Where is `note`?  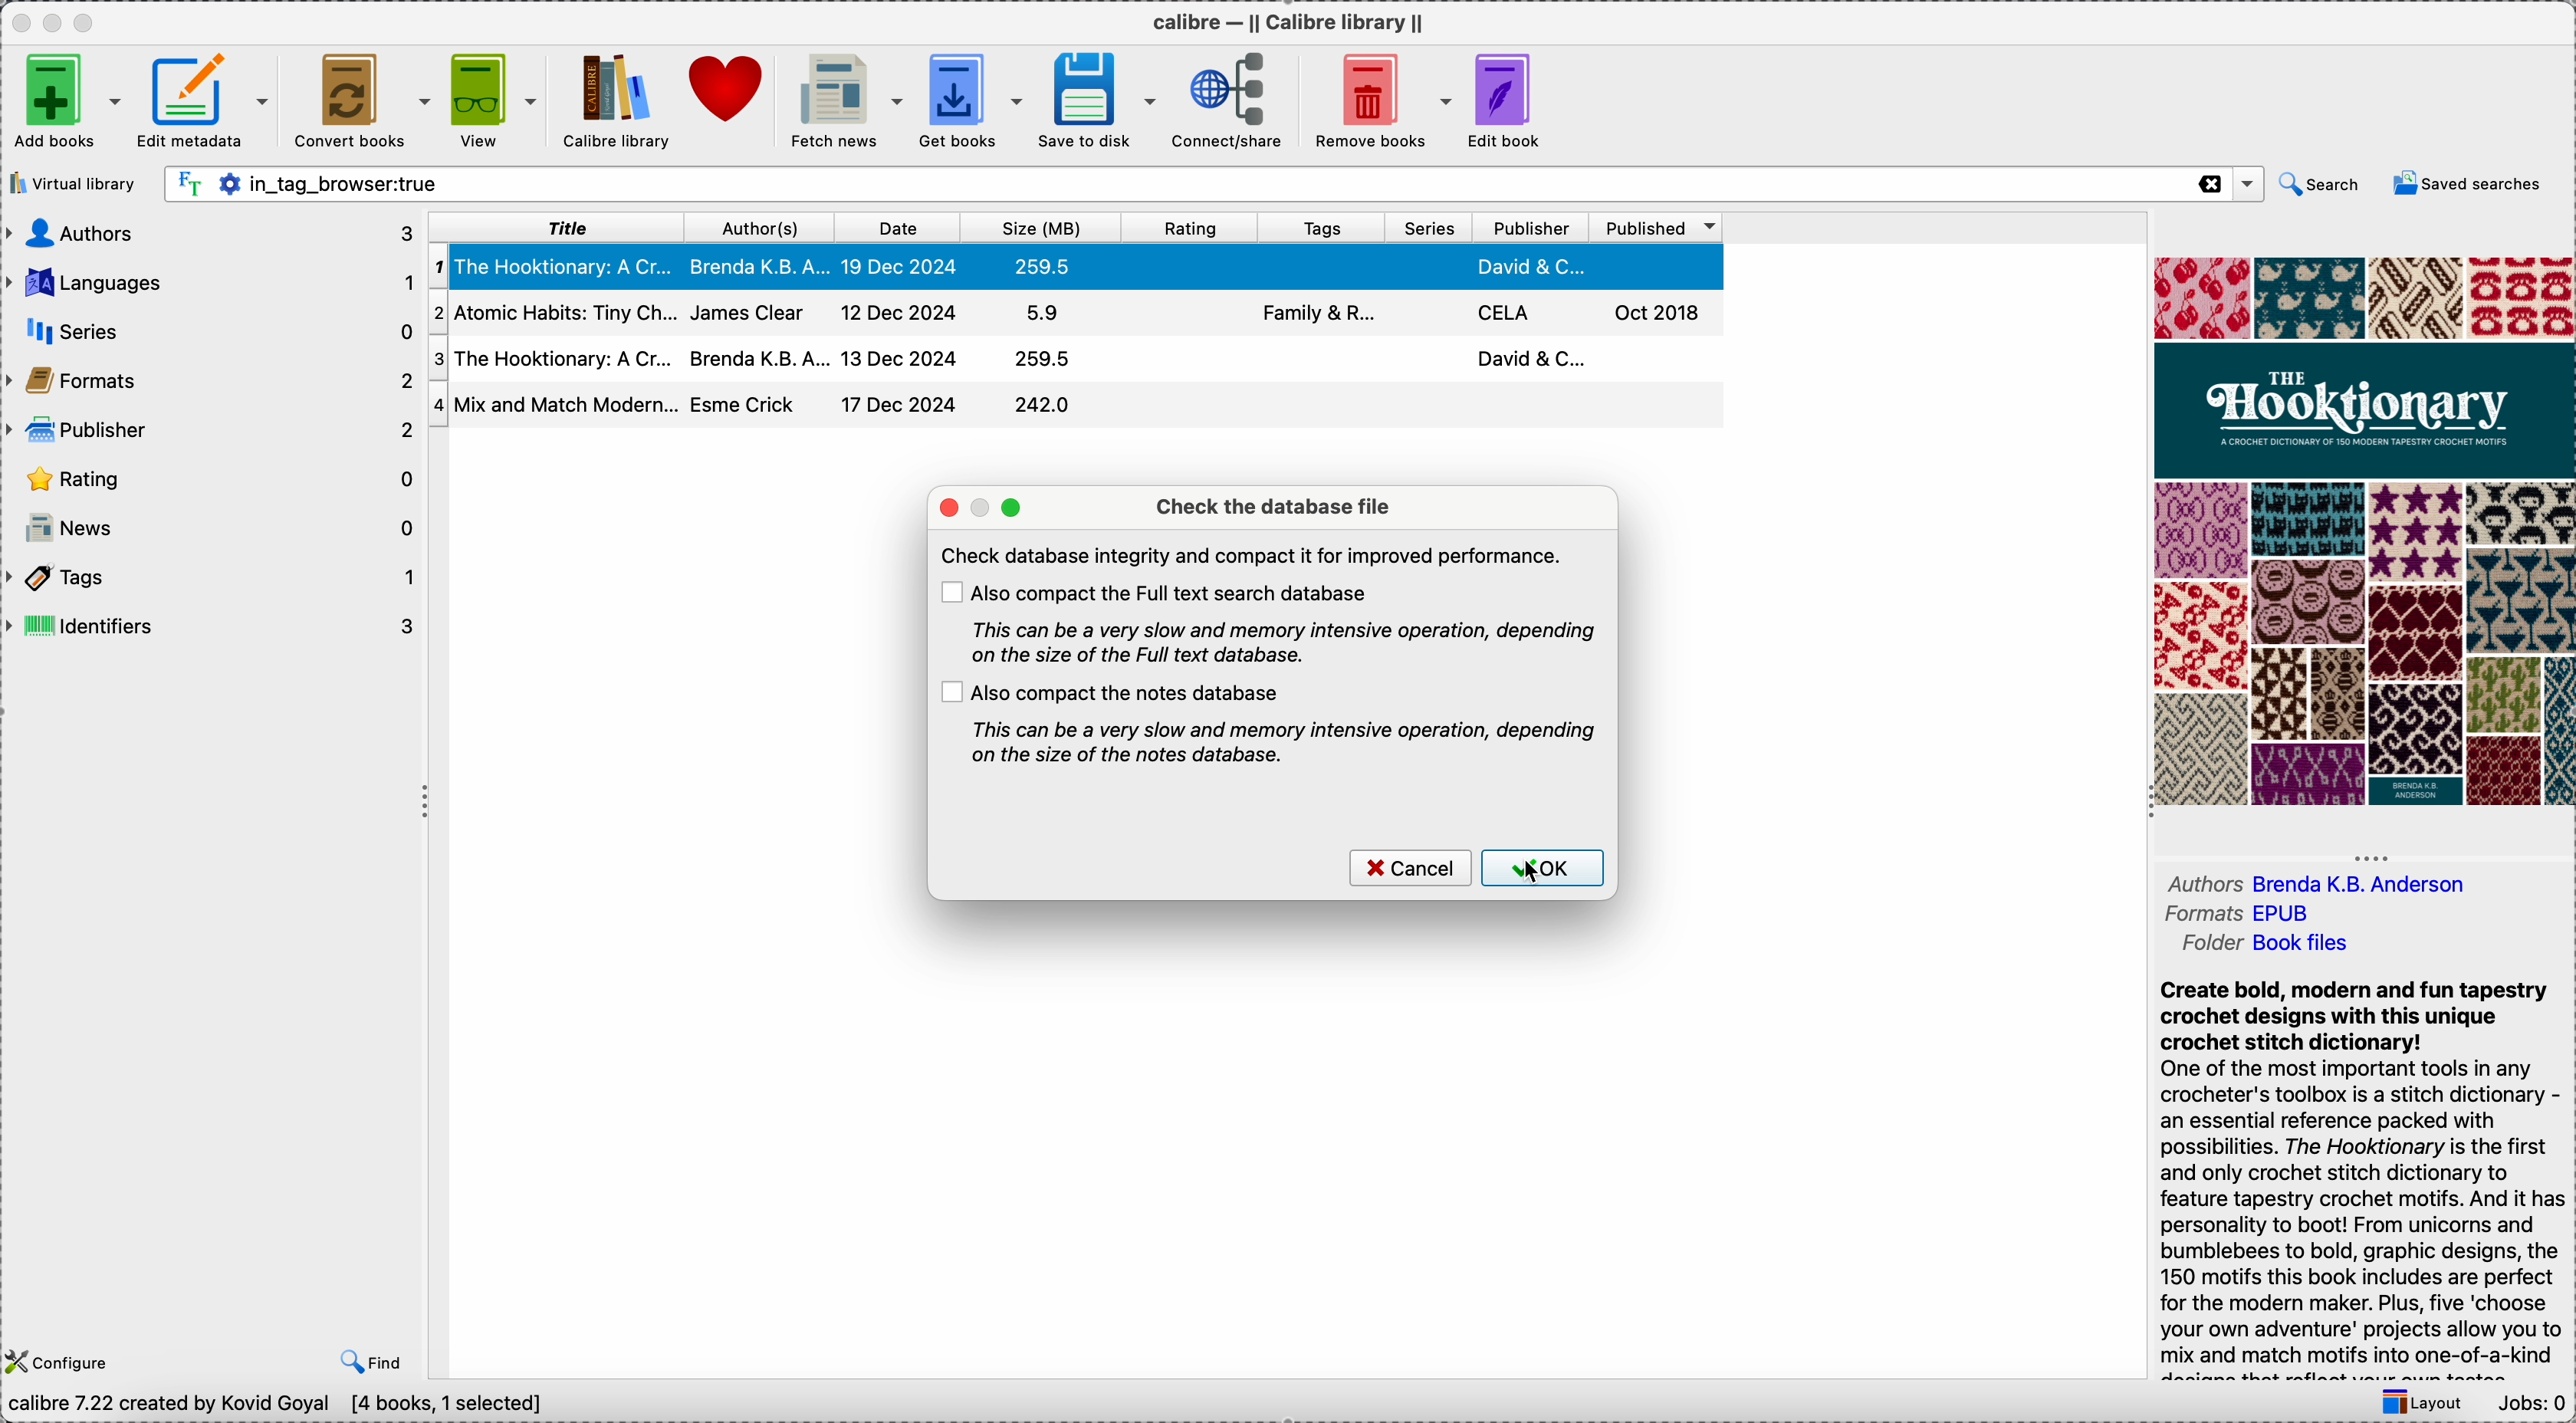 note is located at coordinates (1259, 556).